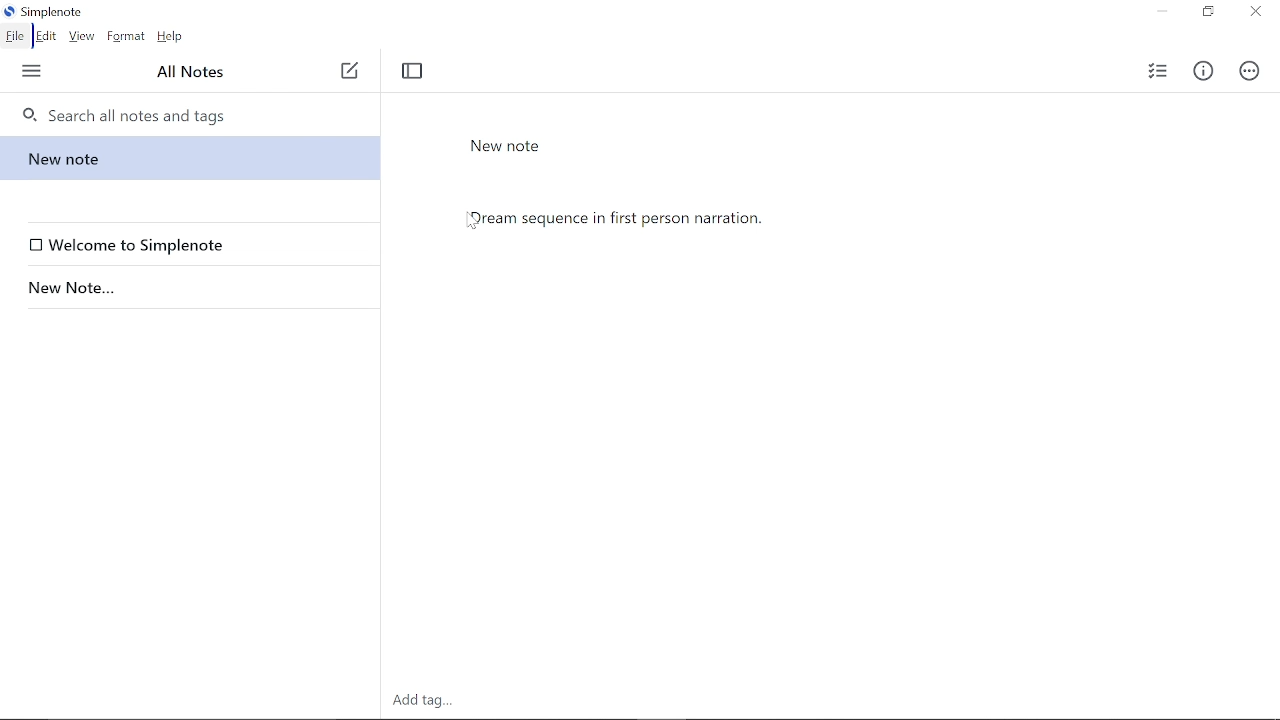 The width and height of the screenshot is (1280, 720). Describe the element at coordinates (1202, 73) in the screenshot. I see `Info` at that location.